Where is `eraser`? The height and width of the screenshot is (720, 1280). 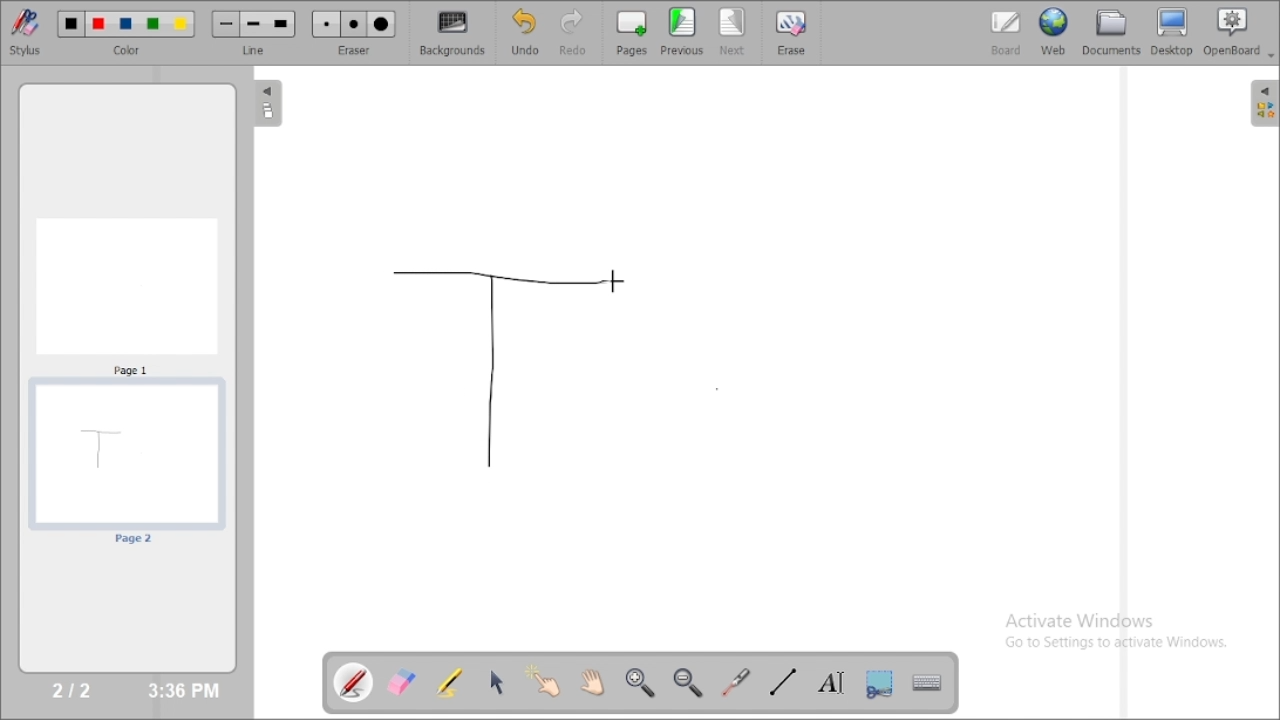 eraser is located at coordinates (354, 50).